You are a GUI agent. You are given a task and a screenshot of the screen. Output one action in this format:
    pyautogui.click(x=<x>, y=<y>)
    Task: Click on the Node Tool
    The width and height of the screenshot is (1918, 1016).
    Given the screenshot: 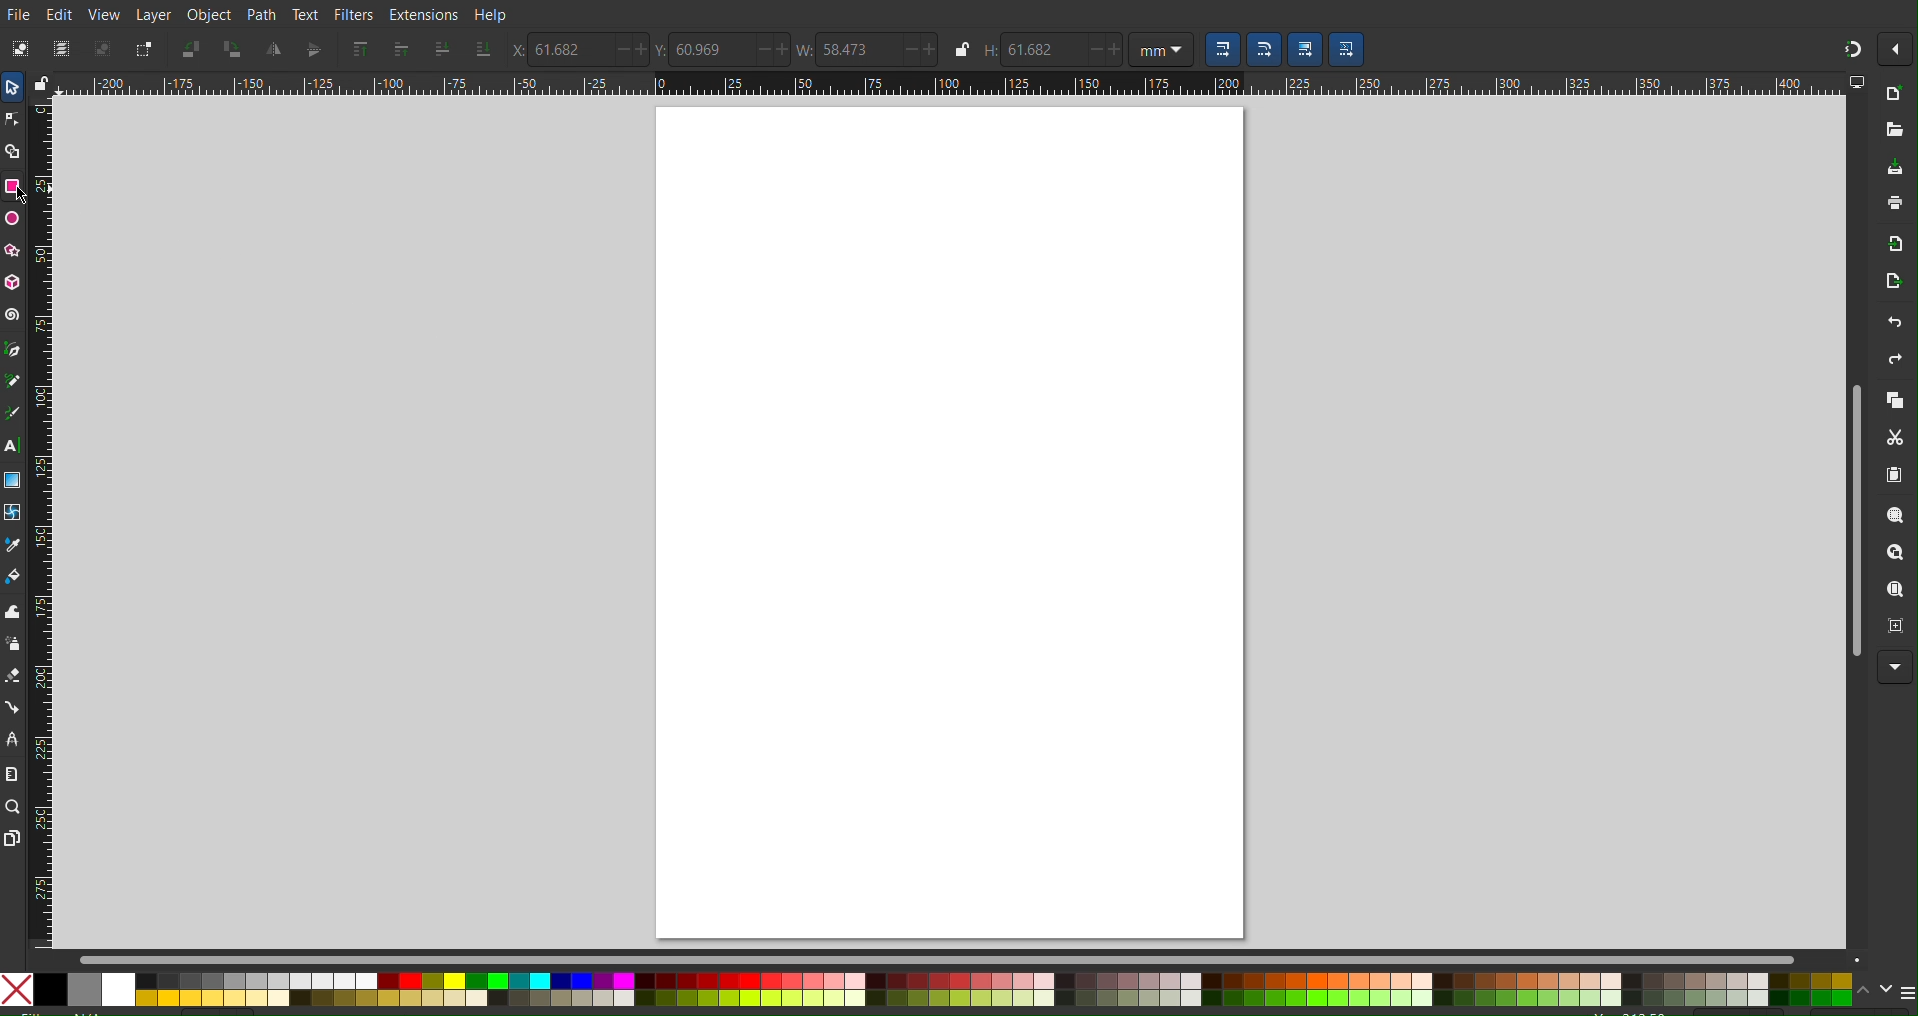 What is the action you would take?
    pyautogui.click(x=12, y=115)
    